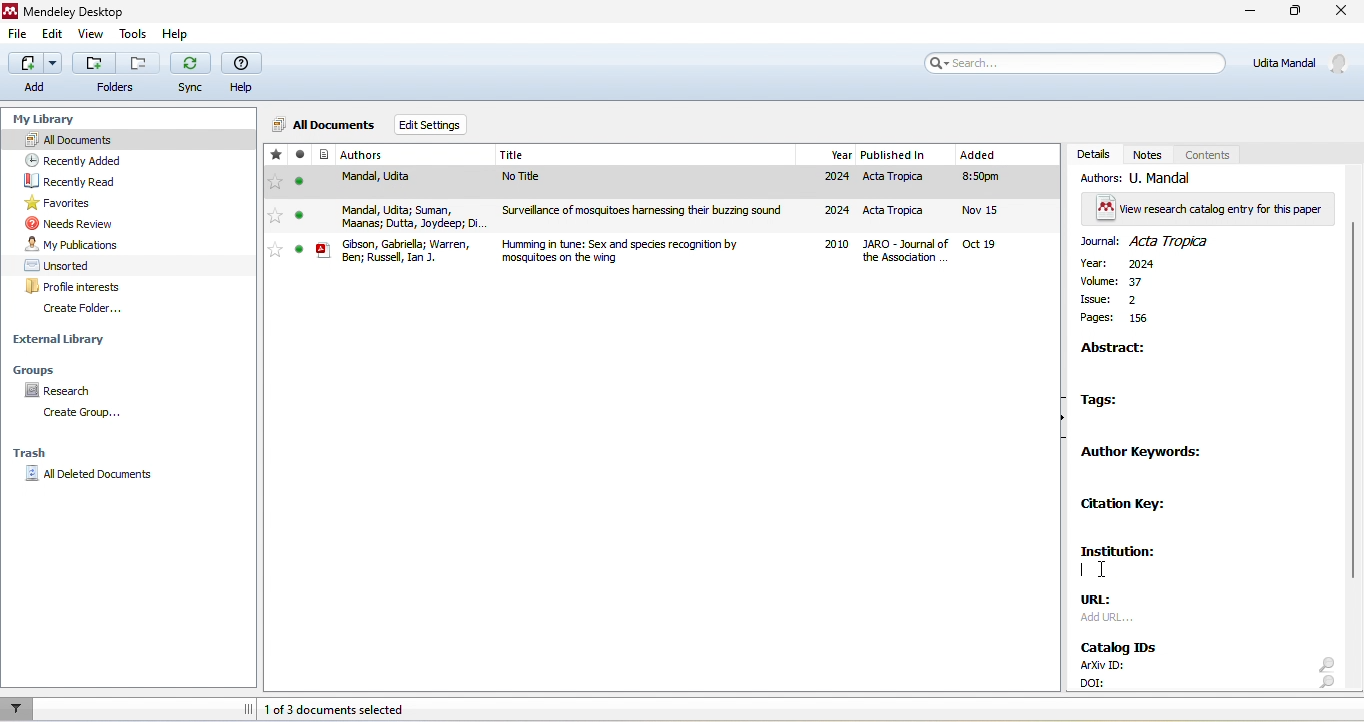  What do you see at coordinates (1092, 153) in the screenshot?
I see `details` at bounding box center [1092, 153].